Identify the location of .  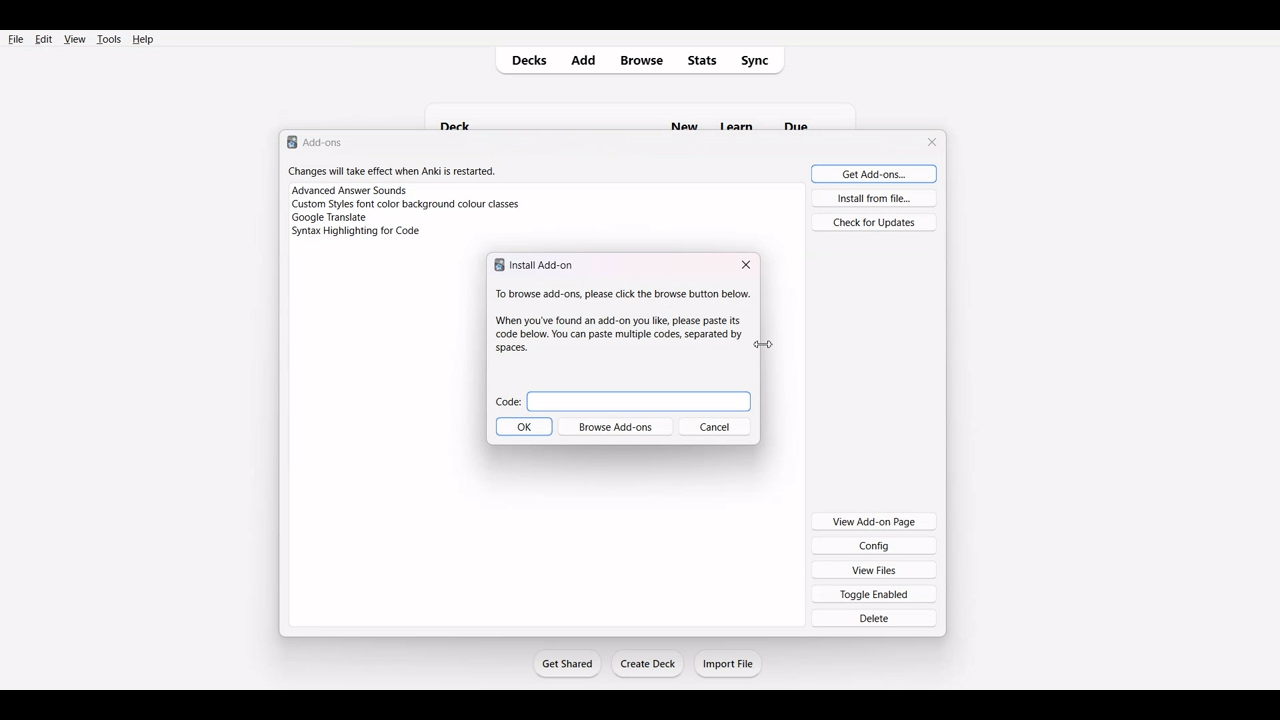
(742, 114).